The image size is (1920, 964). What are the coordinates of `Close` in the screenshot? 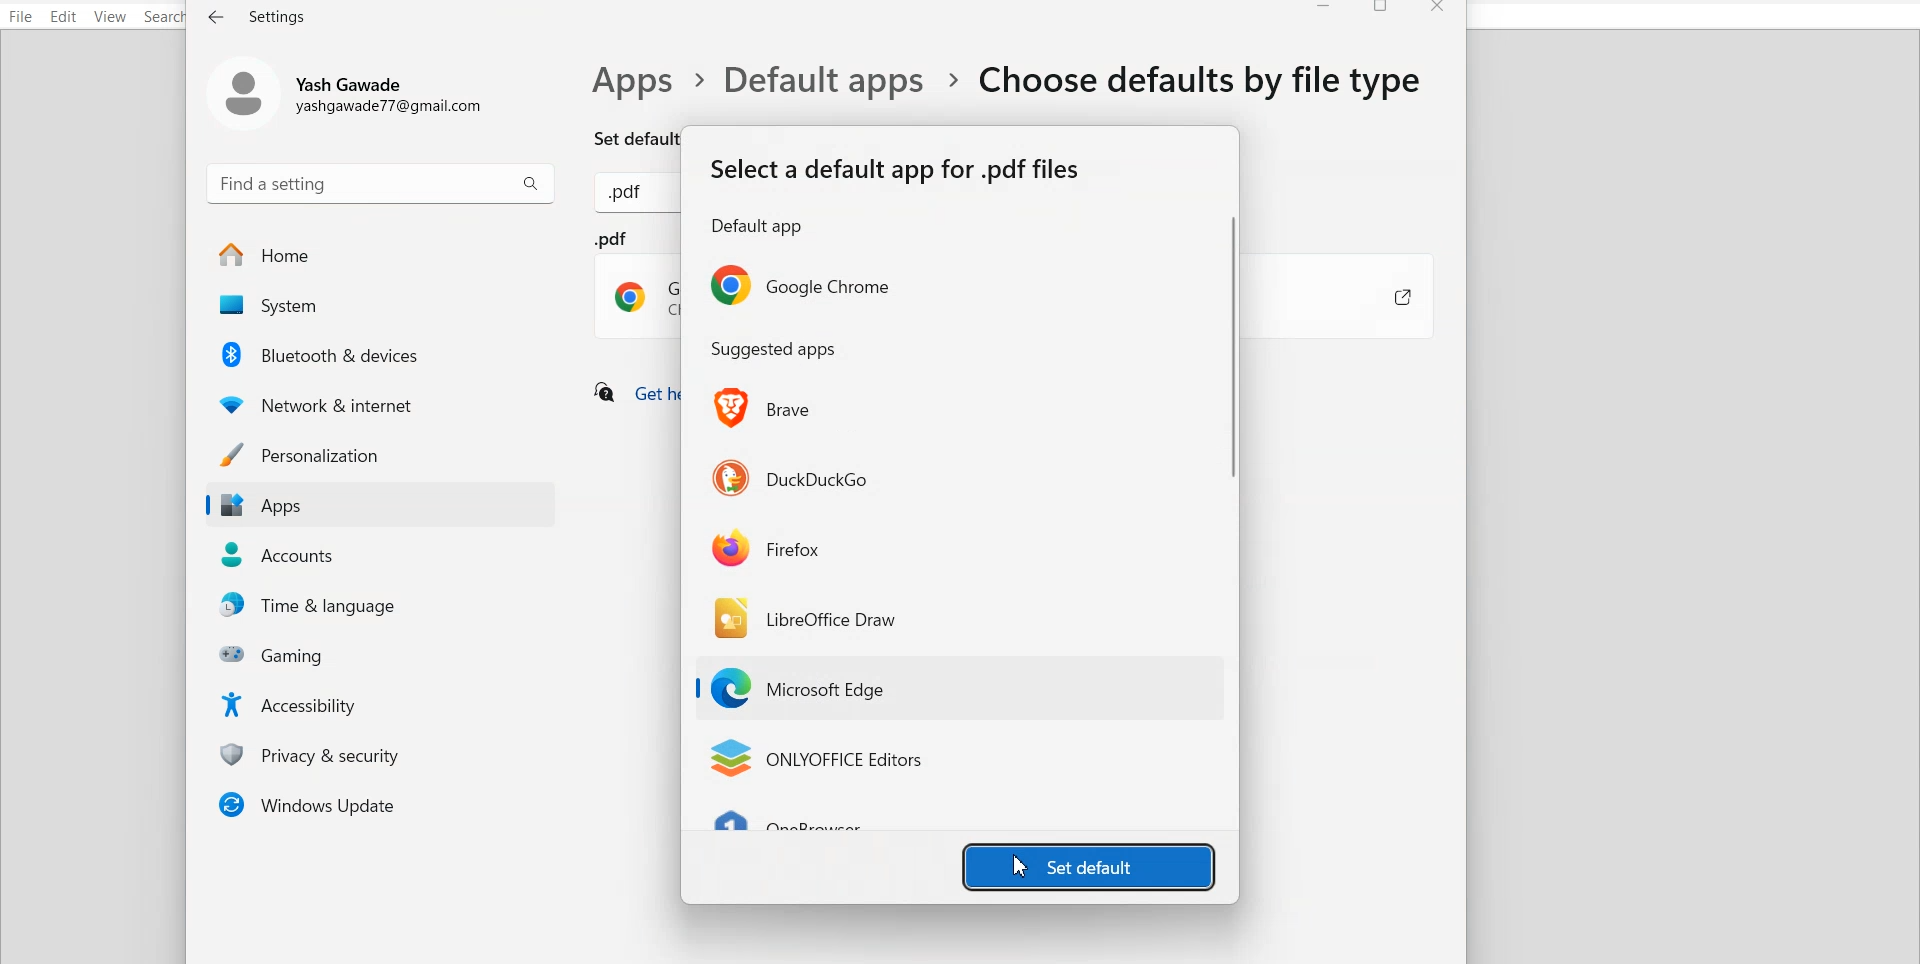 It's located at (1437, 10).